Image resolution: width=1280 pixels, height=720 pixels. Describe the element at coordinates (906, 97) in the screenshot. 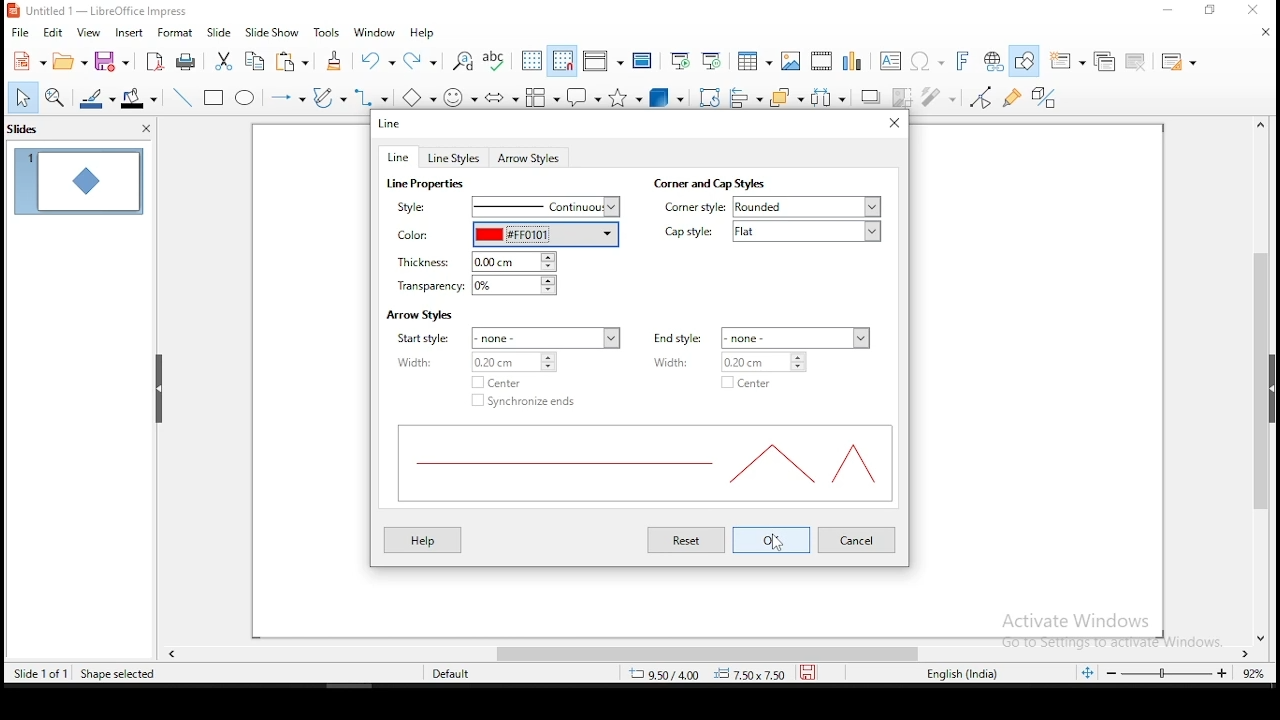

I see `crop image` at that location.